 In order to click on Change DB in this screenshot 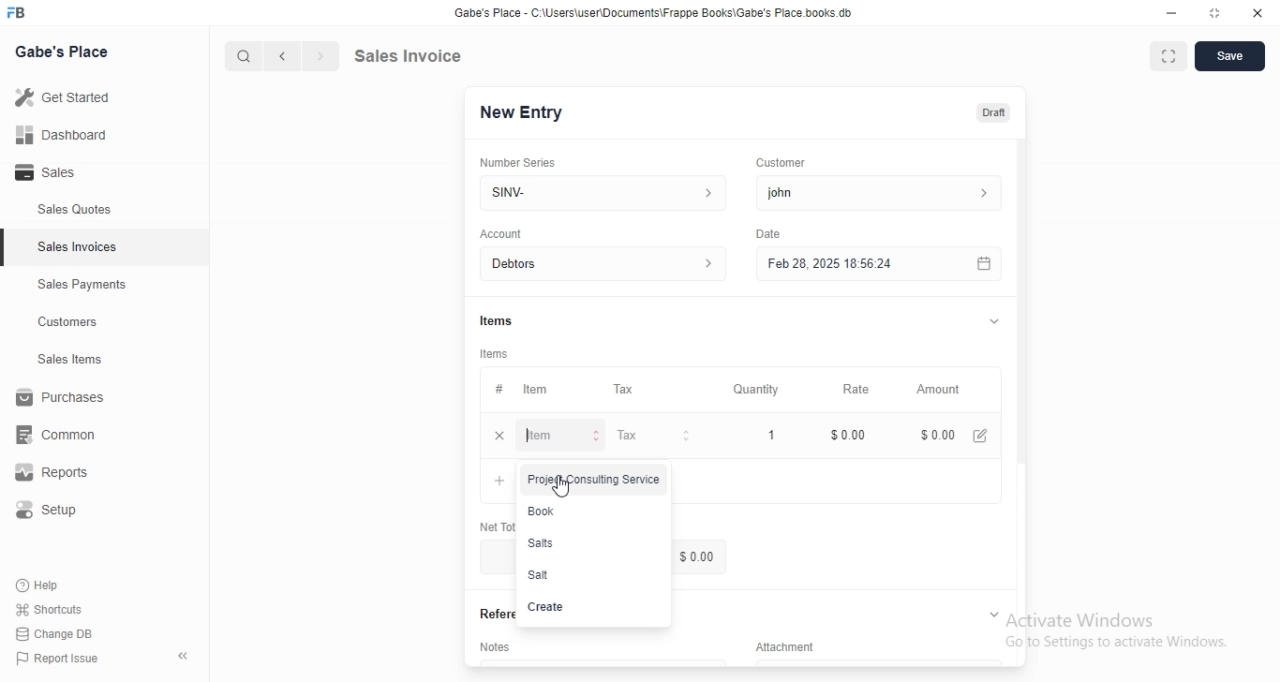, I will do `click(58, 635)`.